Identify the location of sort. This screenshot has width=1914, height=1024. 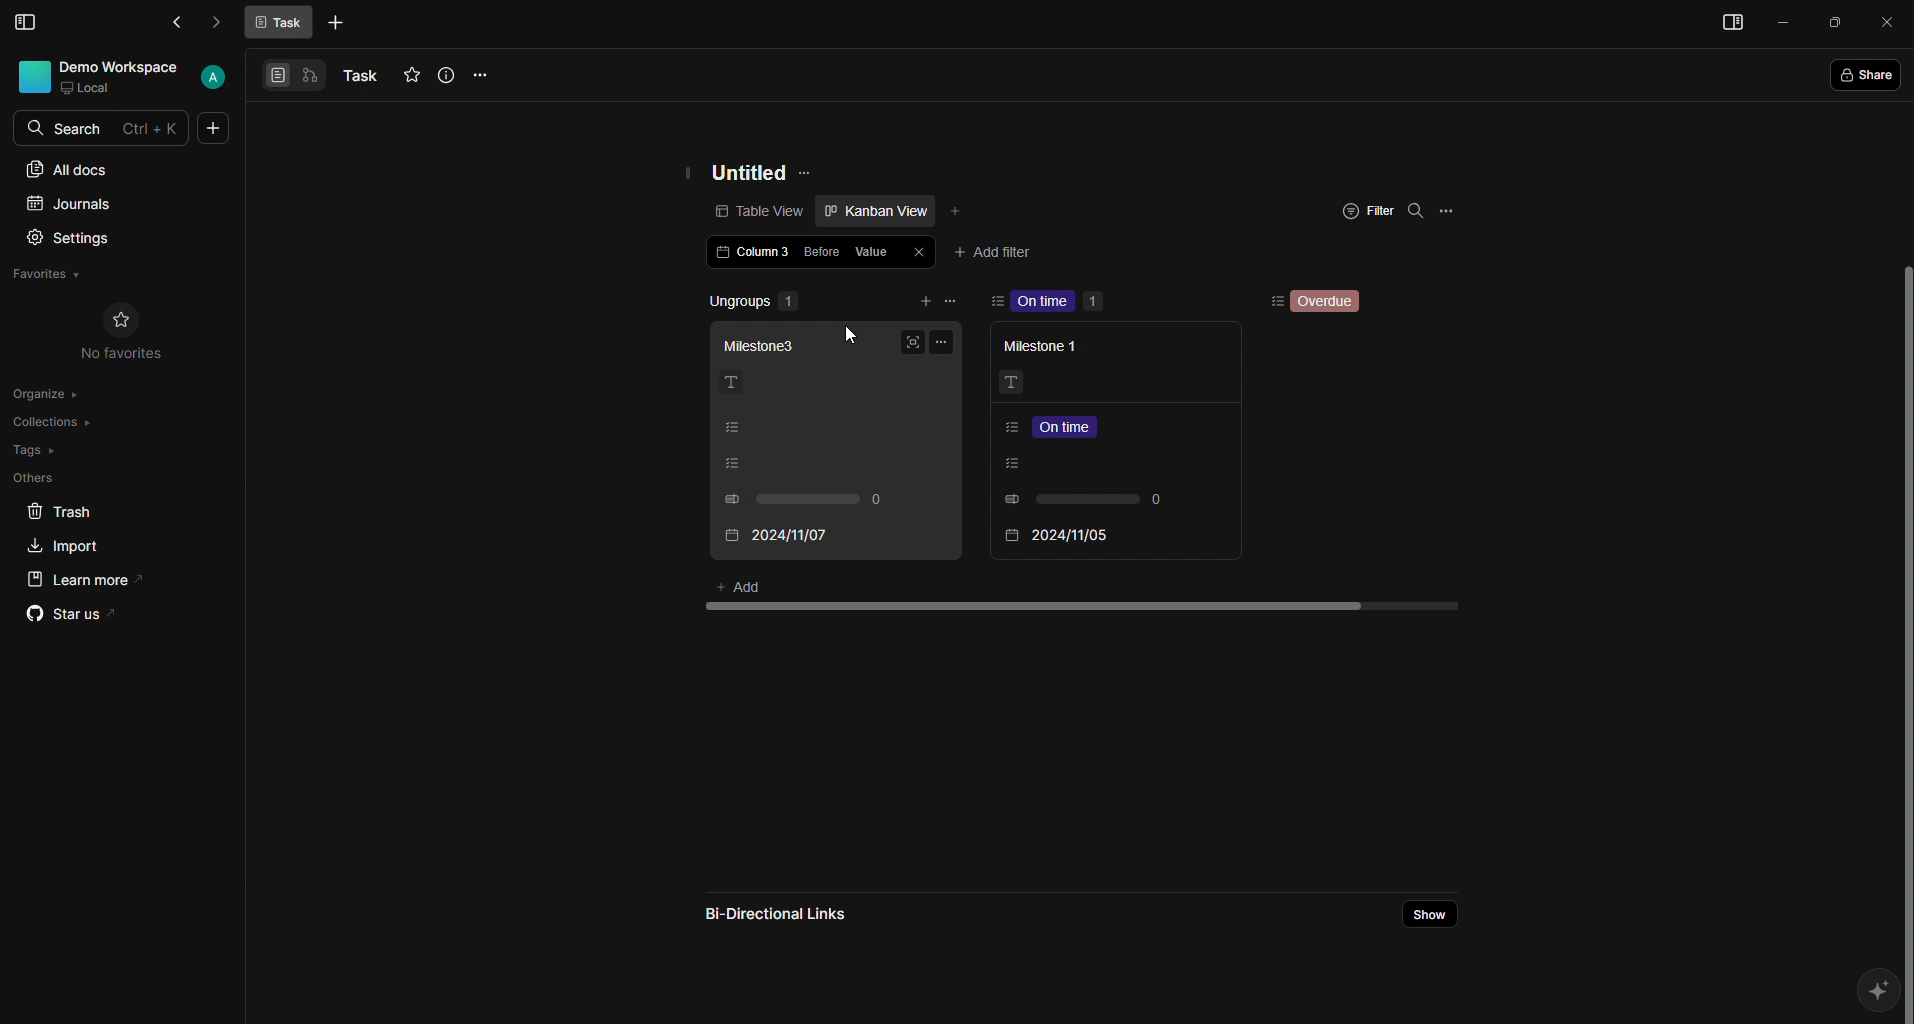
(997, 301).